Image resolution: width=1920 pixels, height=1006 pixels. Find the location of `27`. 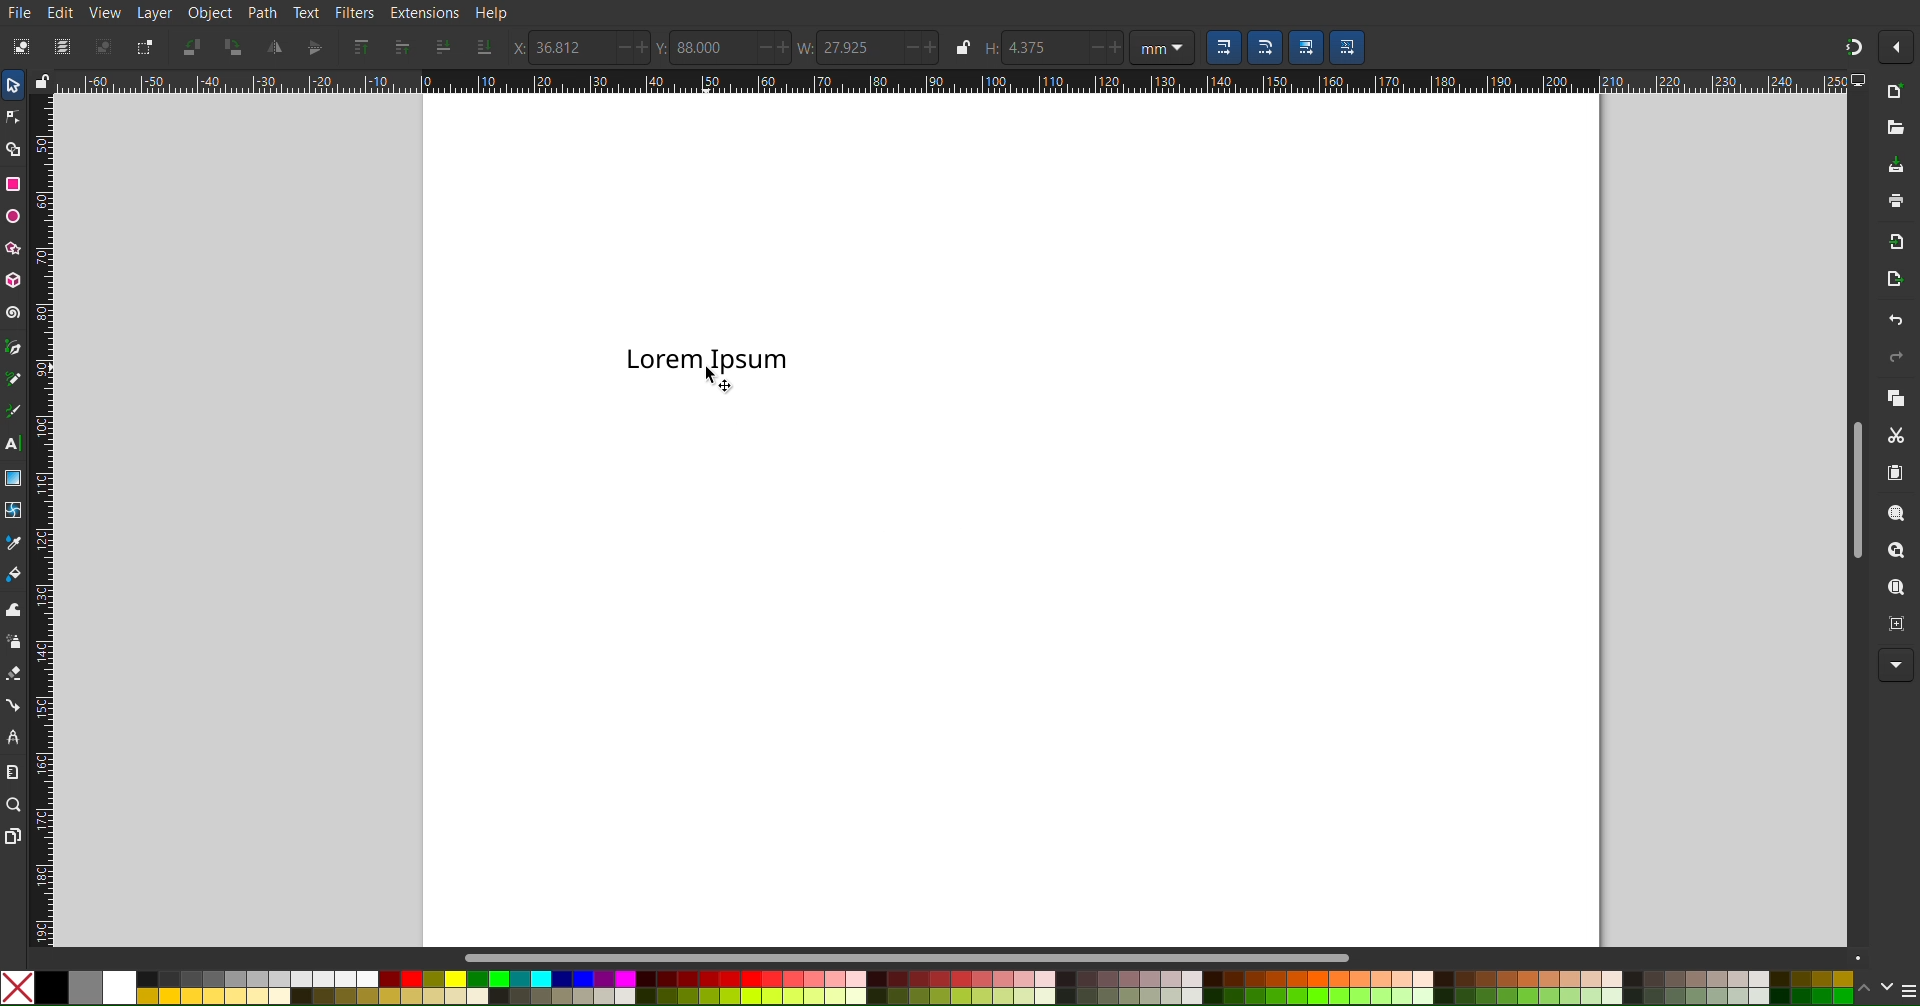

27 is located at coordinates (857, 48).